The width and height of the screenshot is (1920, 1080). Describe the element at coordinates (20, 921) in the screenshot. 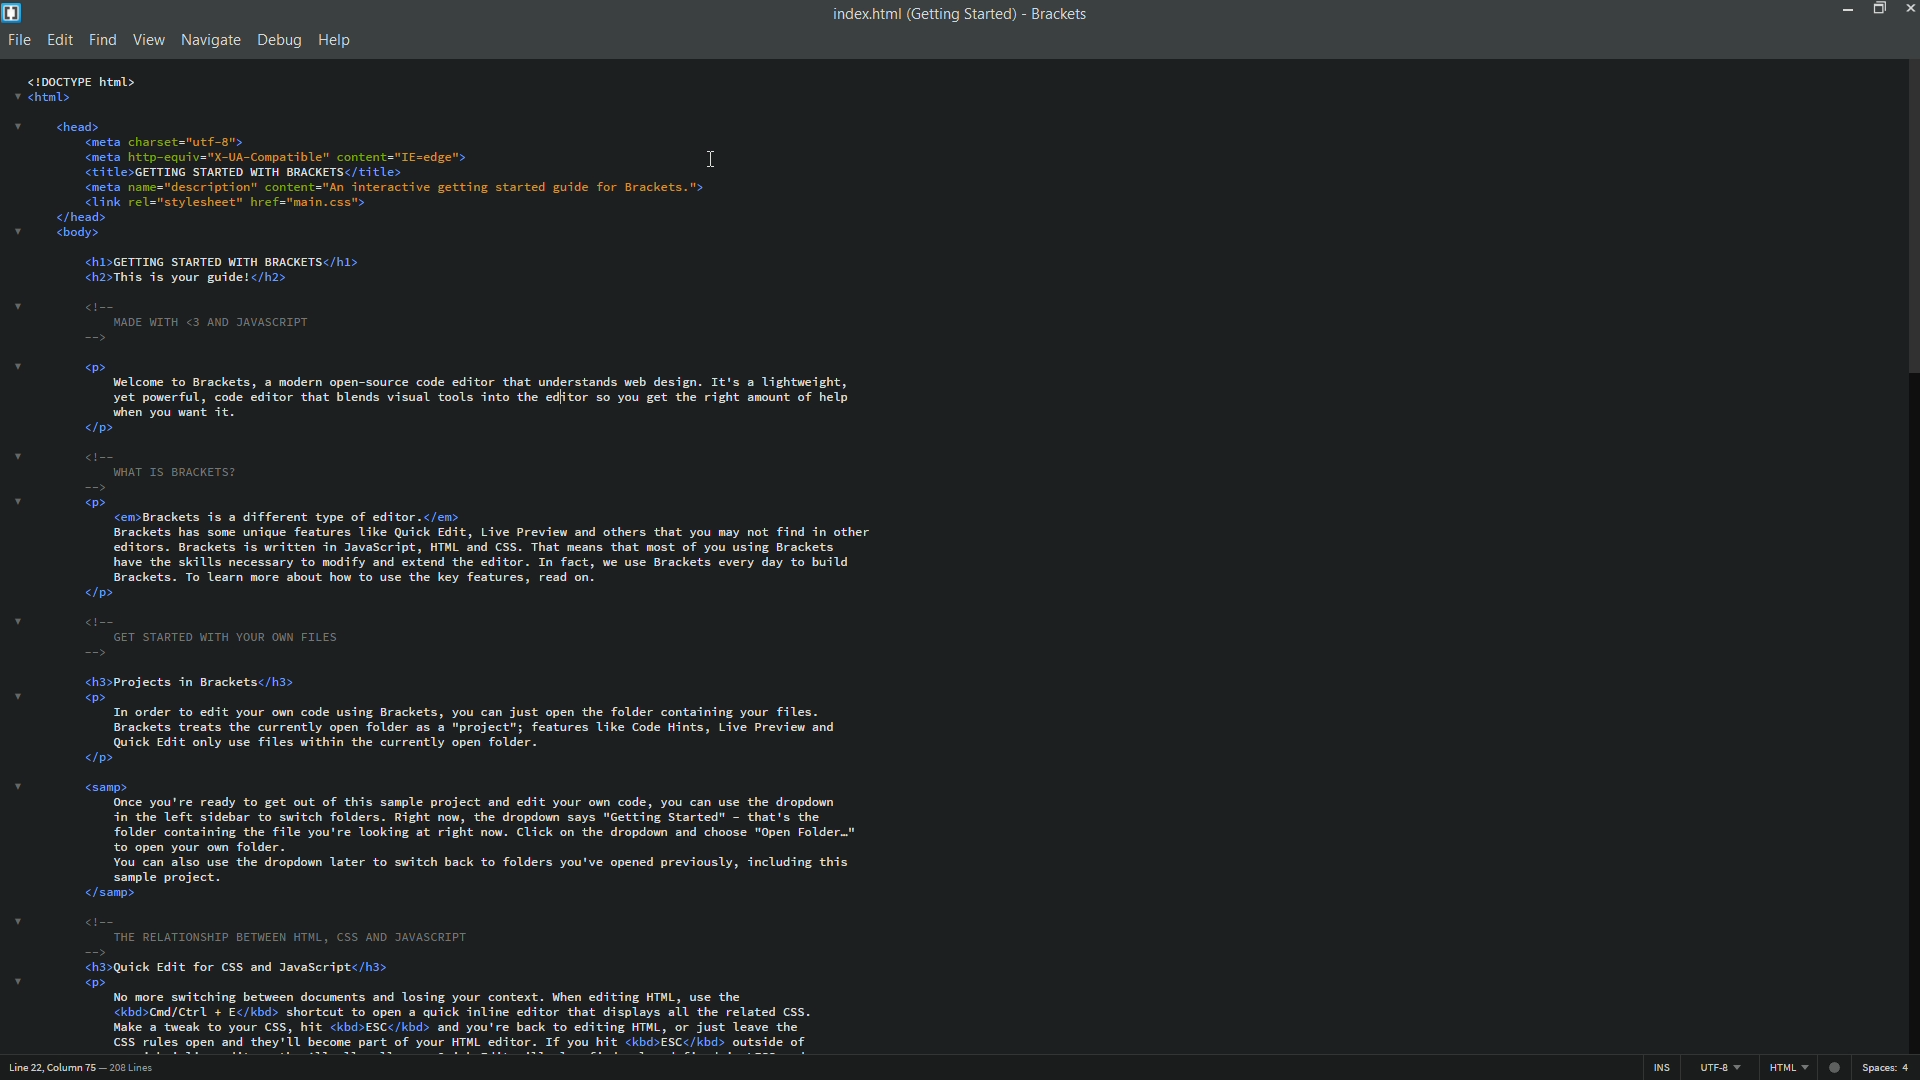

I see `dropdown` at that location.